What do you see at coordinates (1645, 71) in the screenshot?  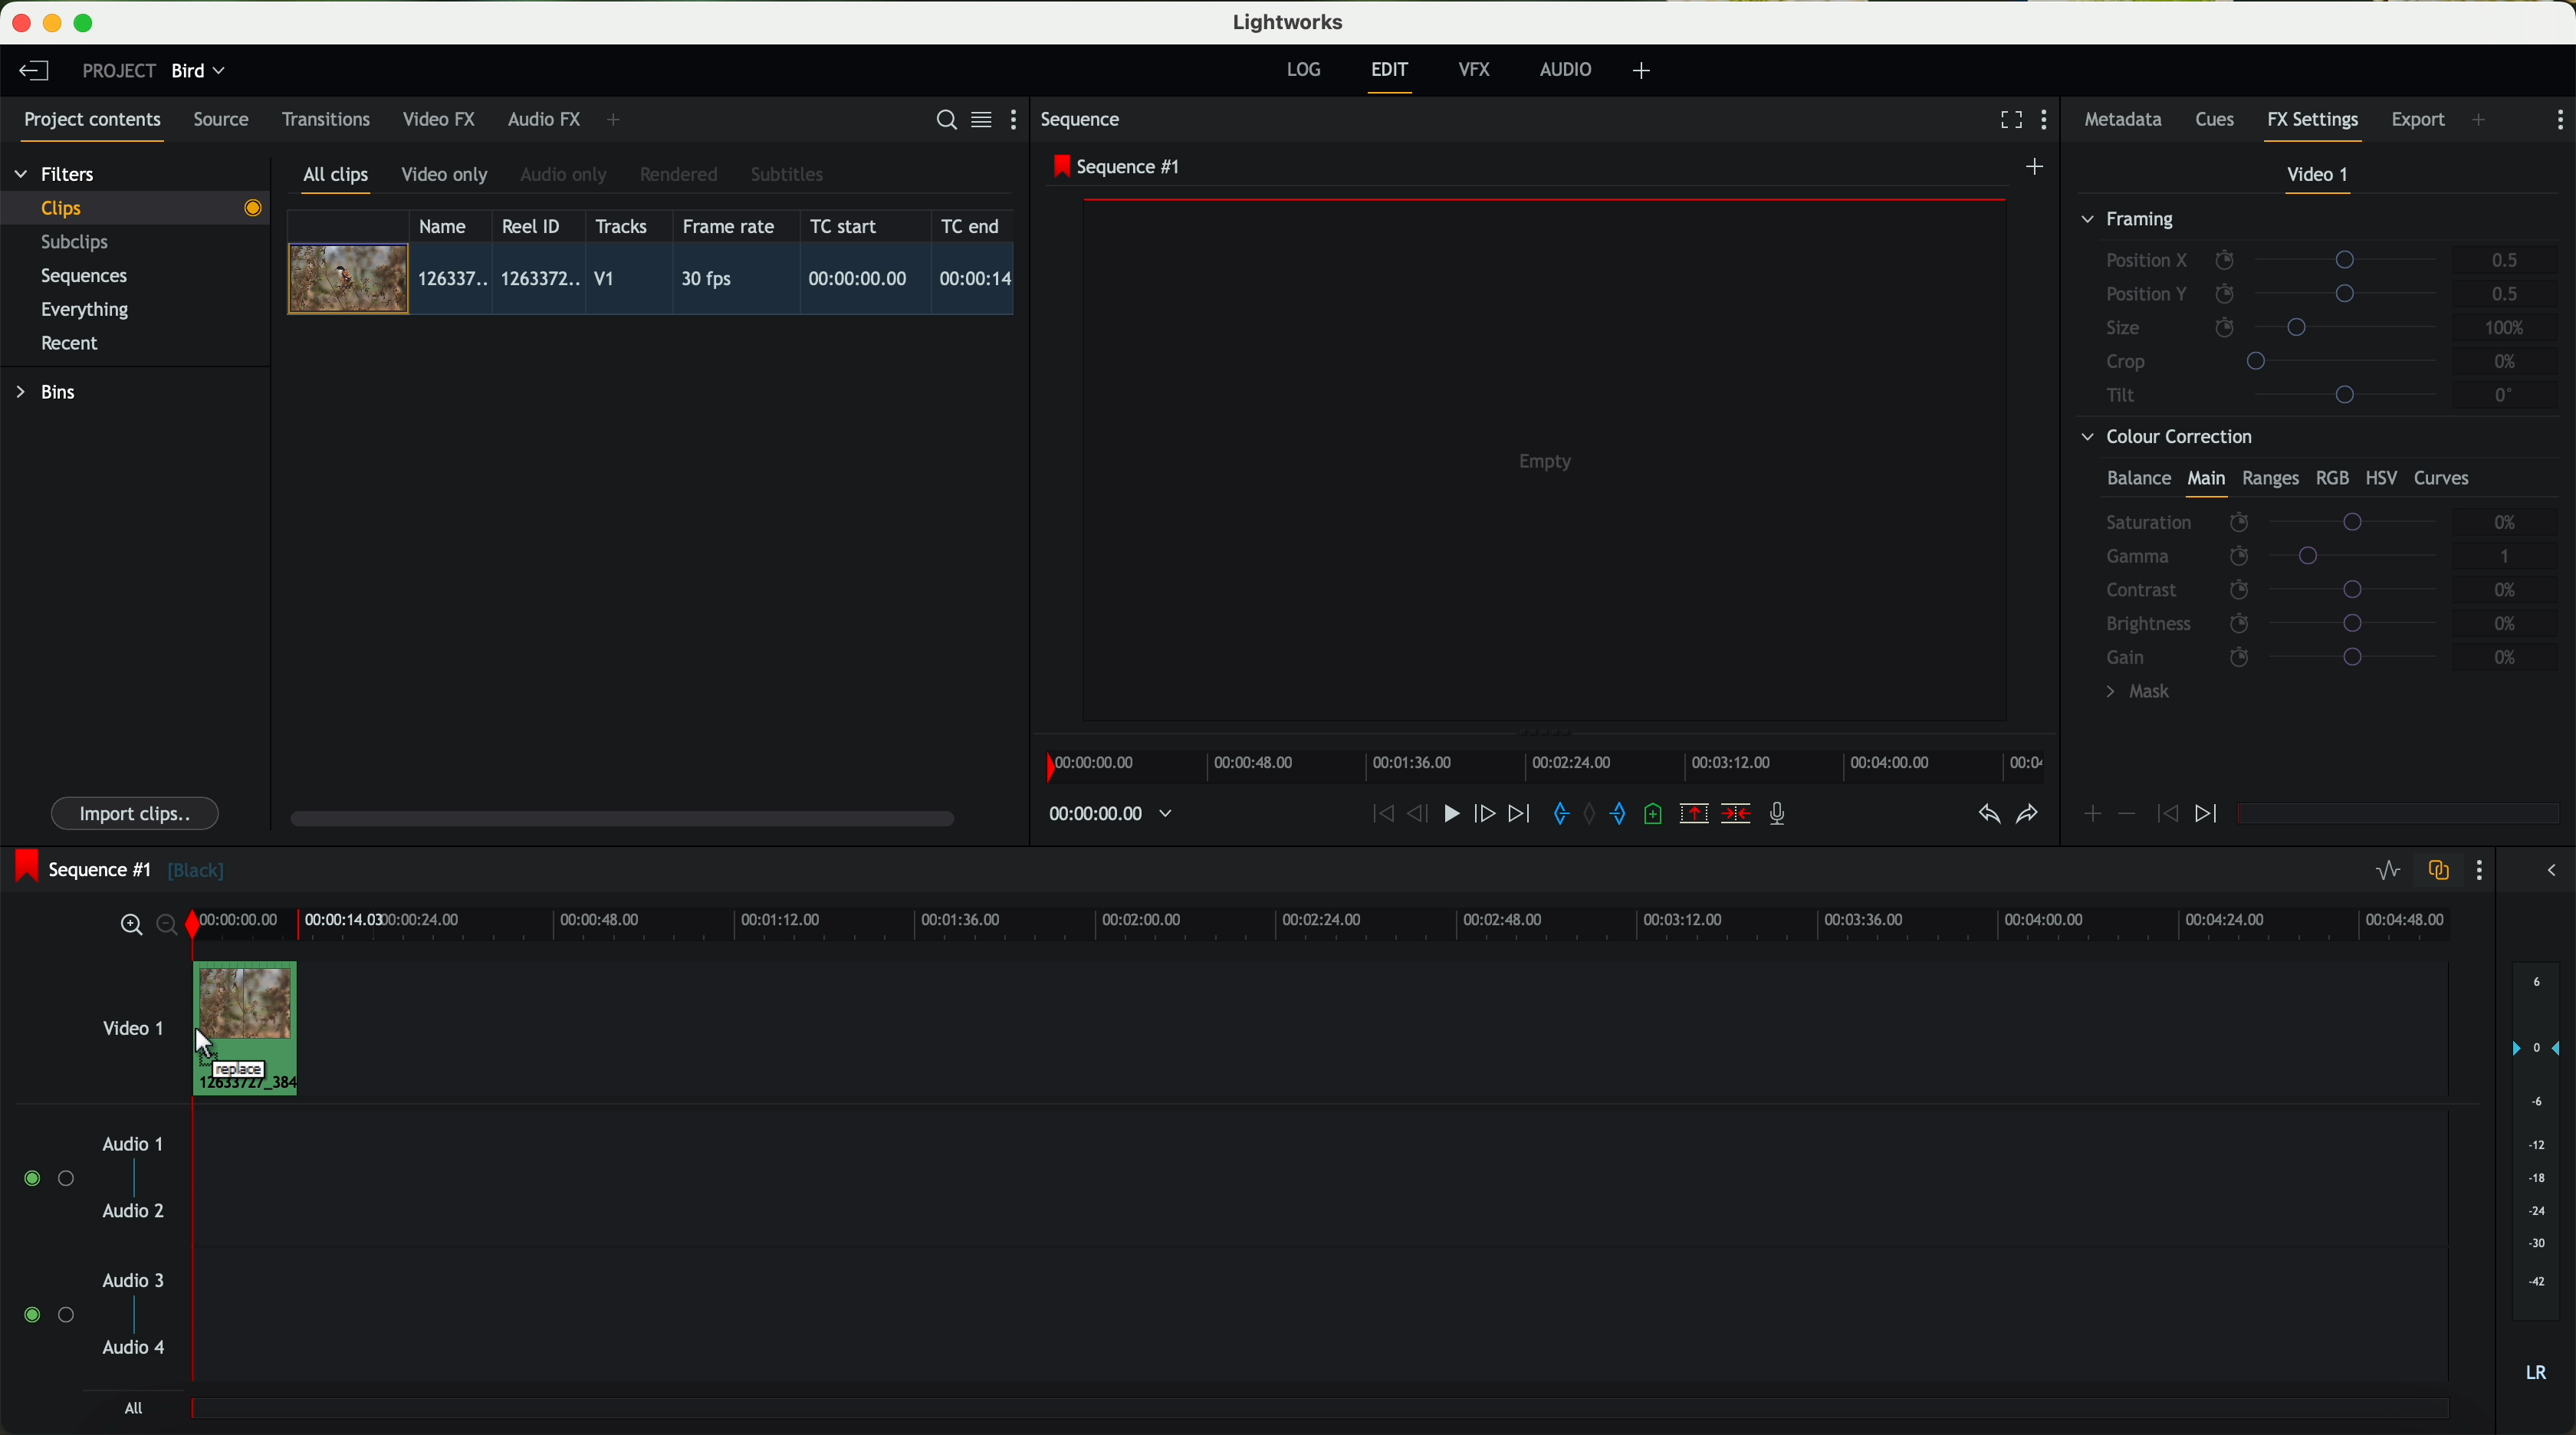 I see `add, remove and create layouts` at bounding box center [1645, 71].